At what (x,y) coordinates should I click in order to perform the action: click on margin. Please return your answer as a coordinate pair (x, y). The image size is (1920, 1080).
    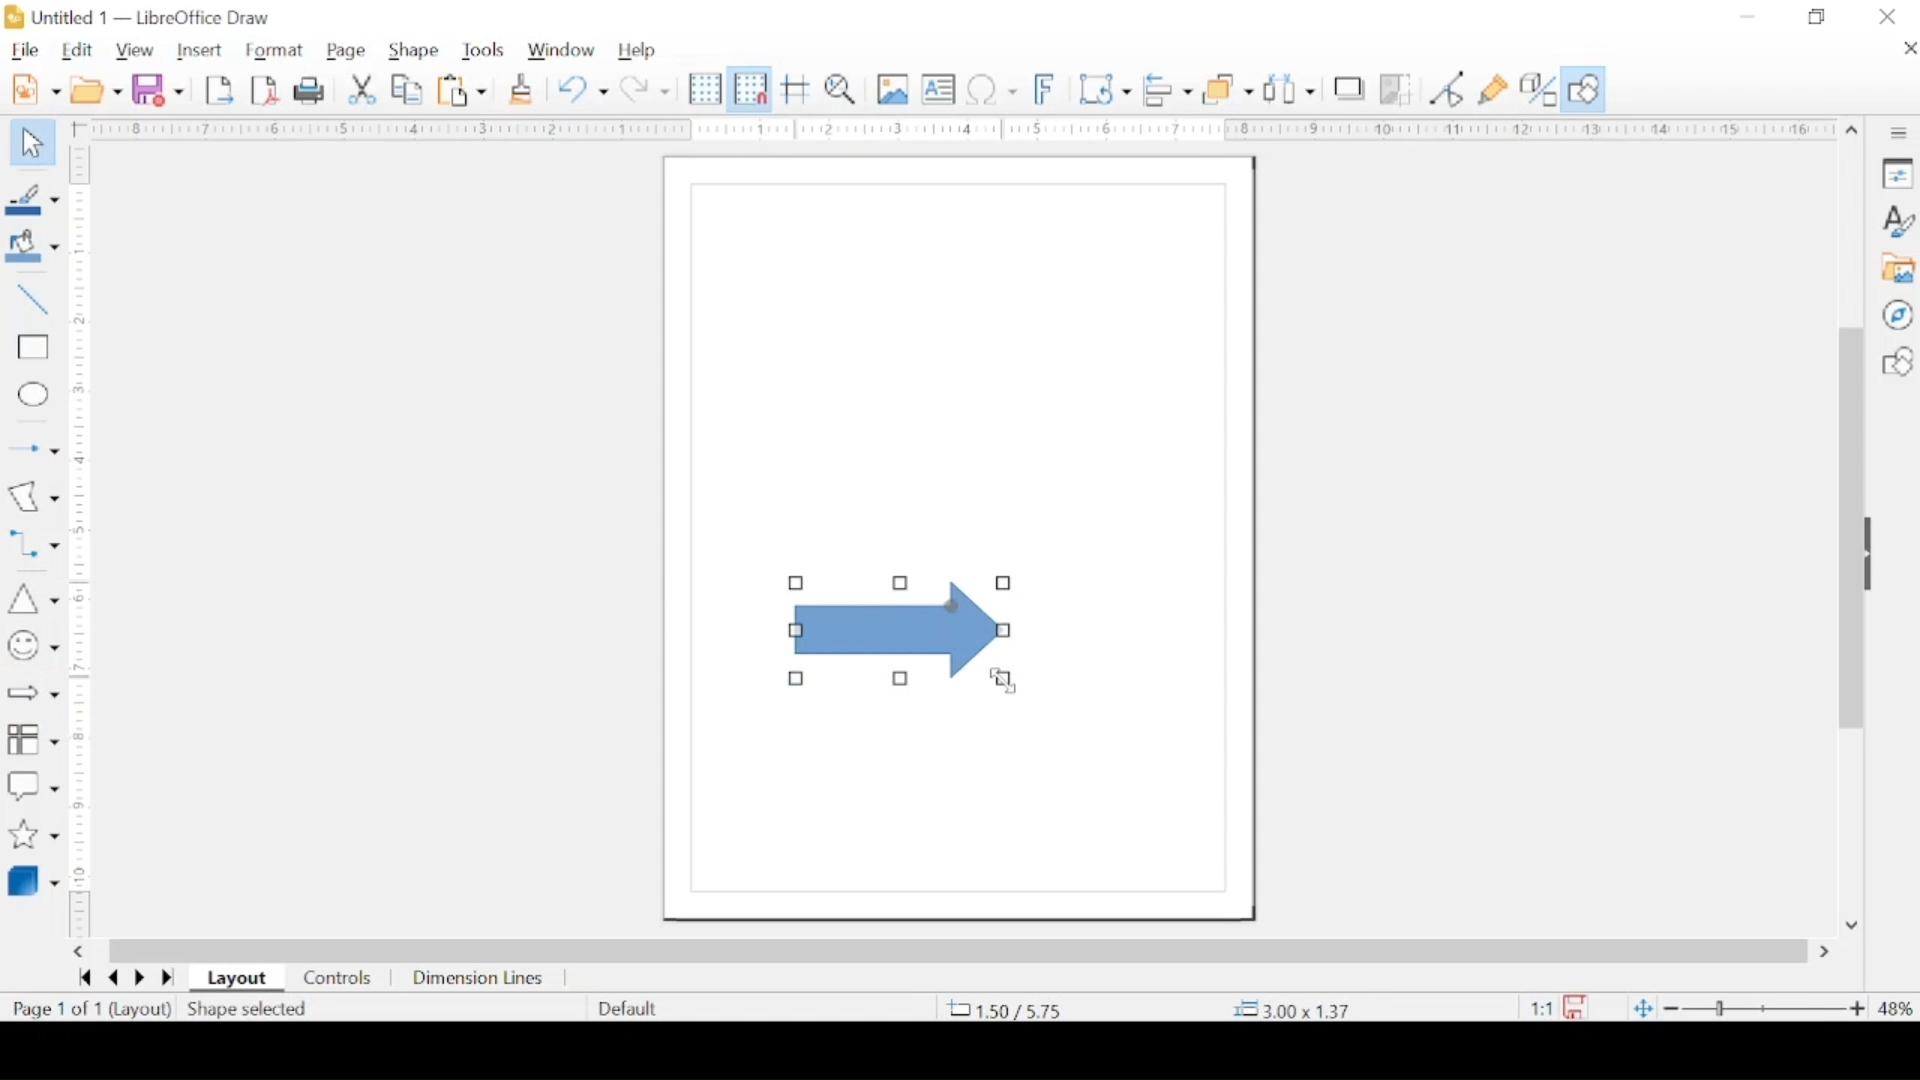
    Looking at the image, I should click on (81, 841).